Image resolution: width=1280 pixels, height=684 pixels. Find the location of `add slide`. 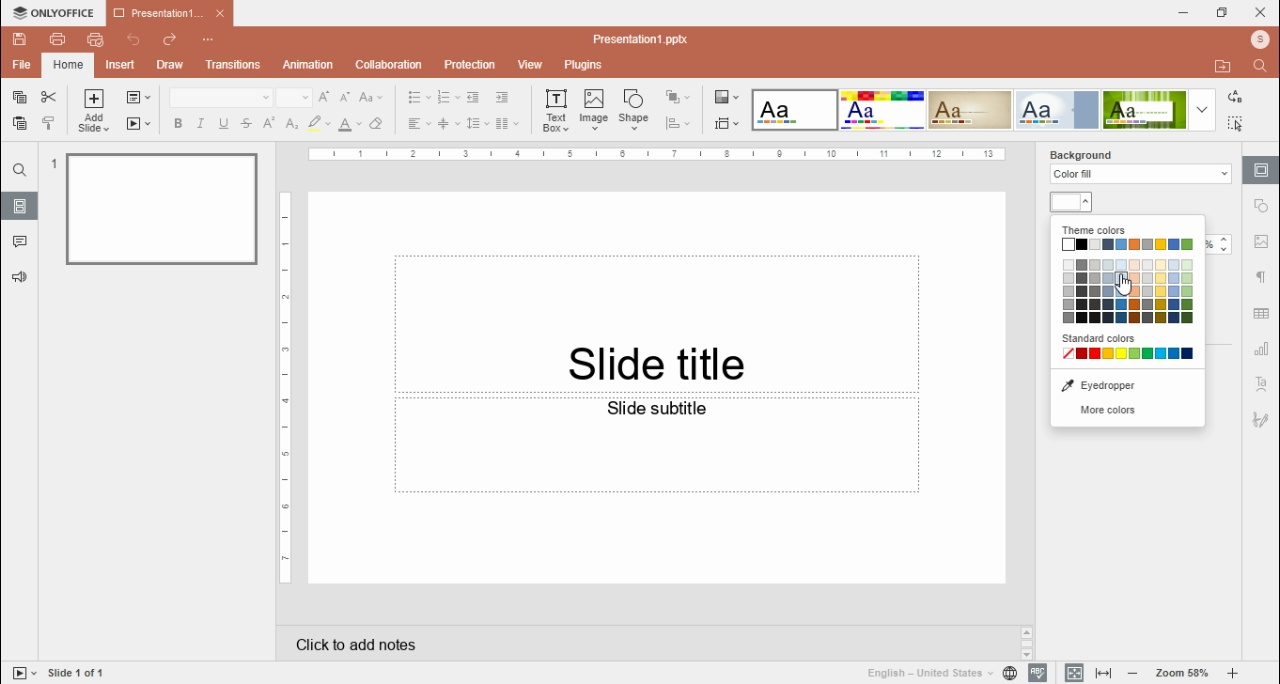

add slide is located at coordinates (93, 111).